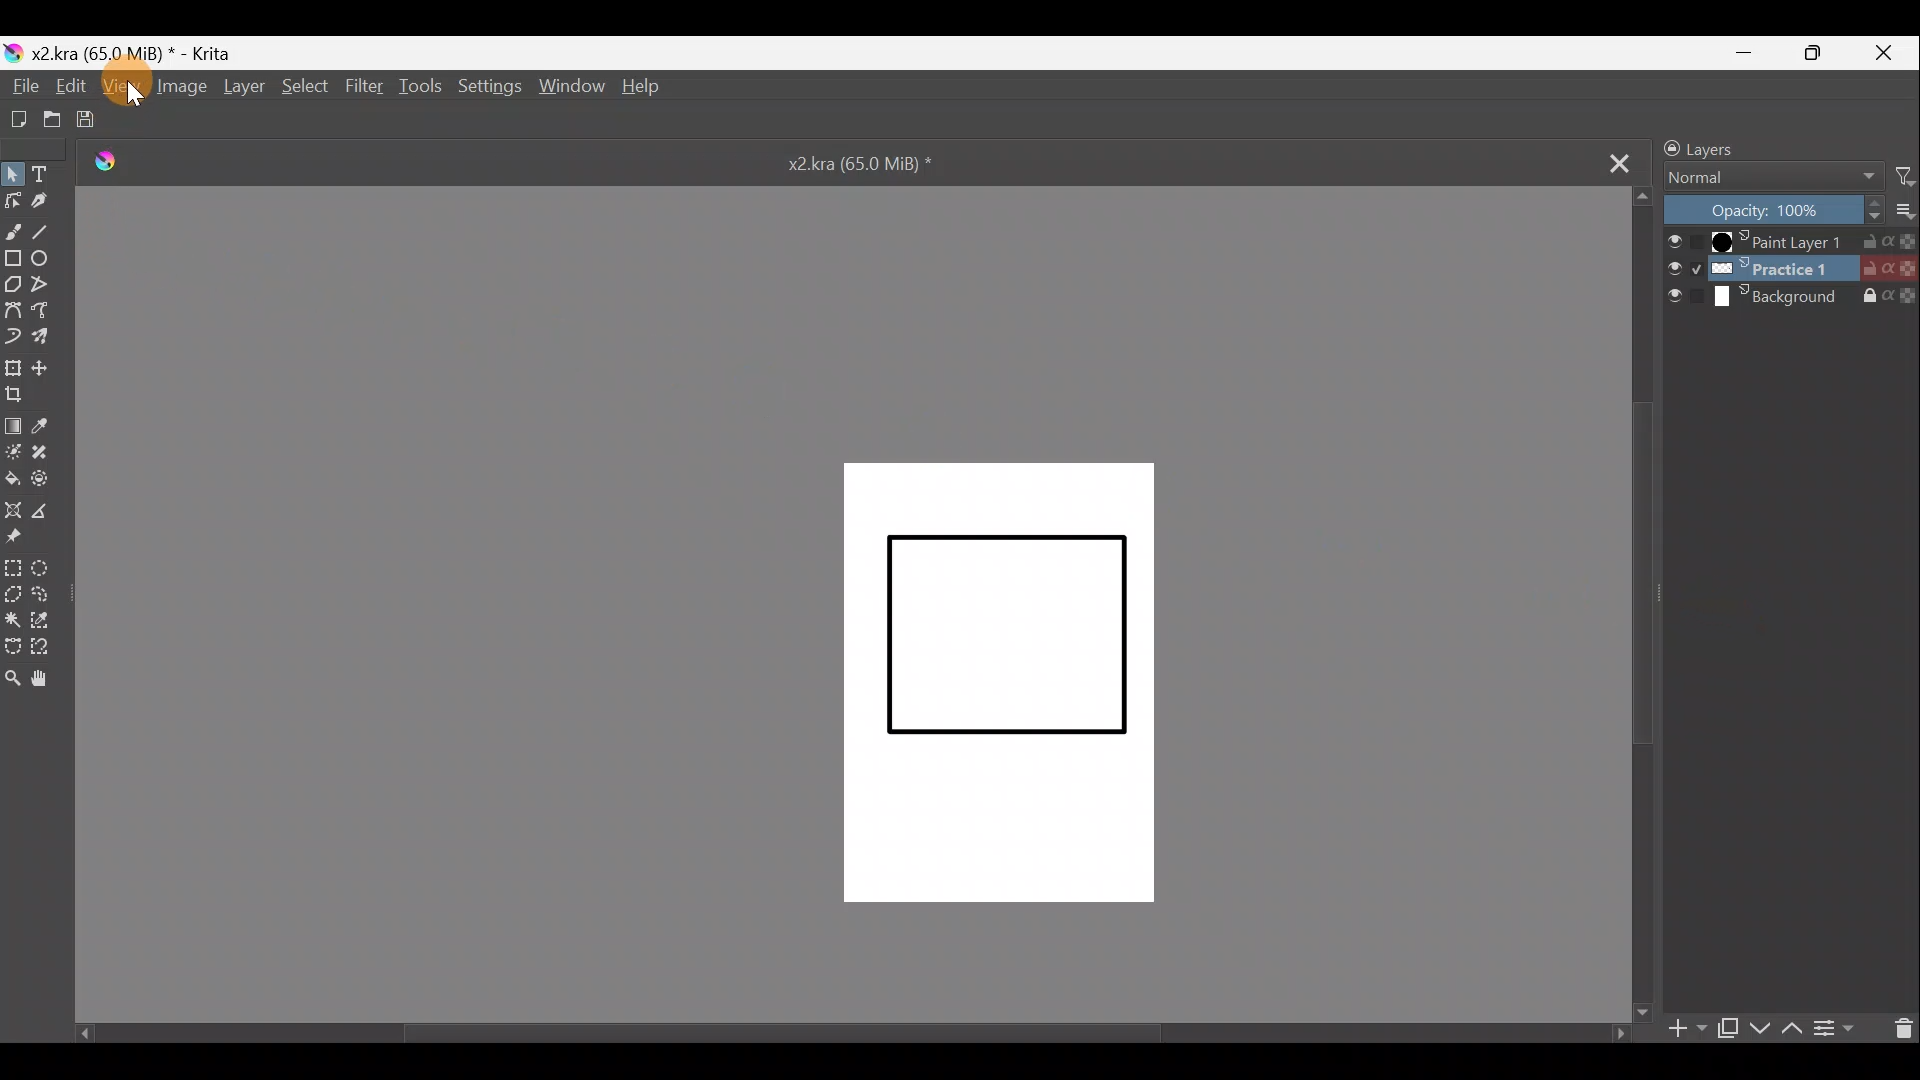 This screenshot has height=1080, width=1920. Describe the element at coordinates (26, 540) in the screenshot. I see `Reference images tool` at that location.